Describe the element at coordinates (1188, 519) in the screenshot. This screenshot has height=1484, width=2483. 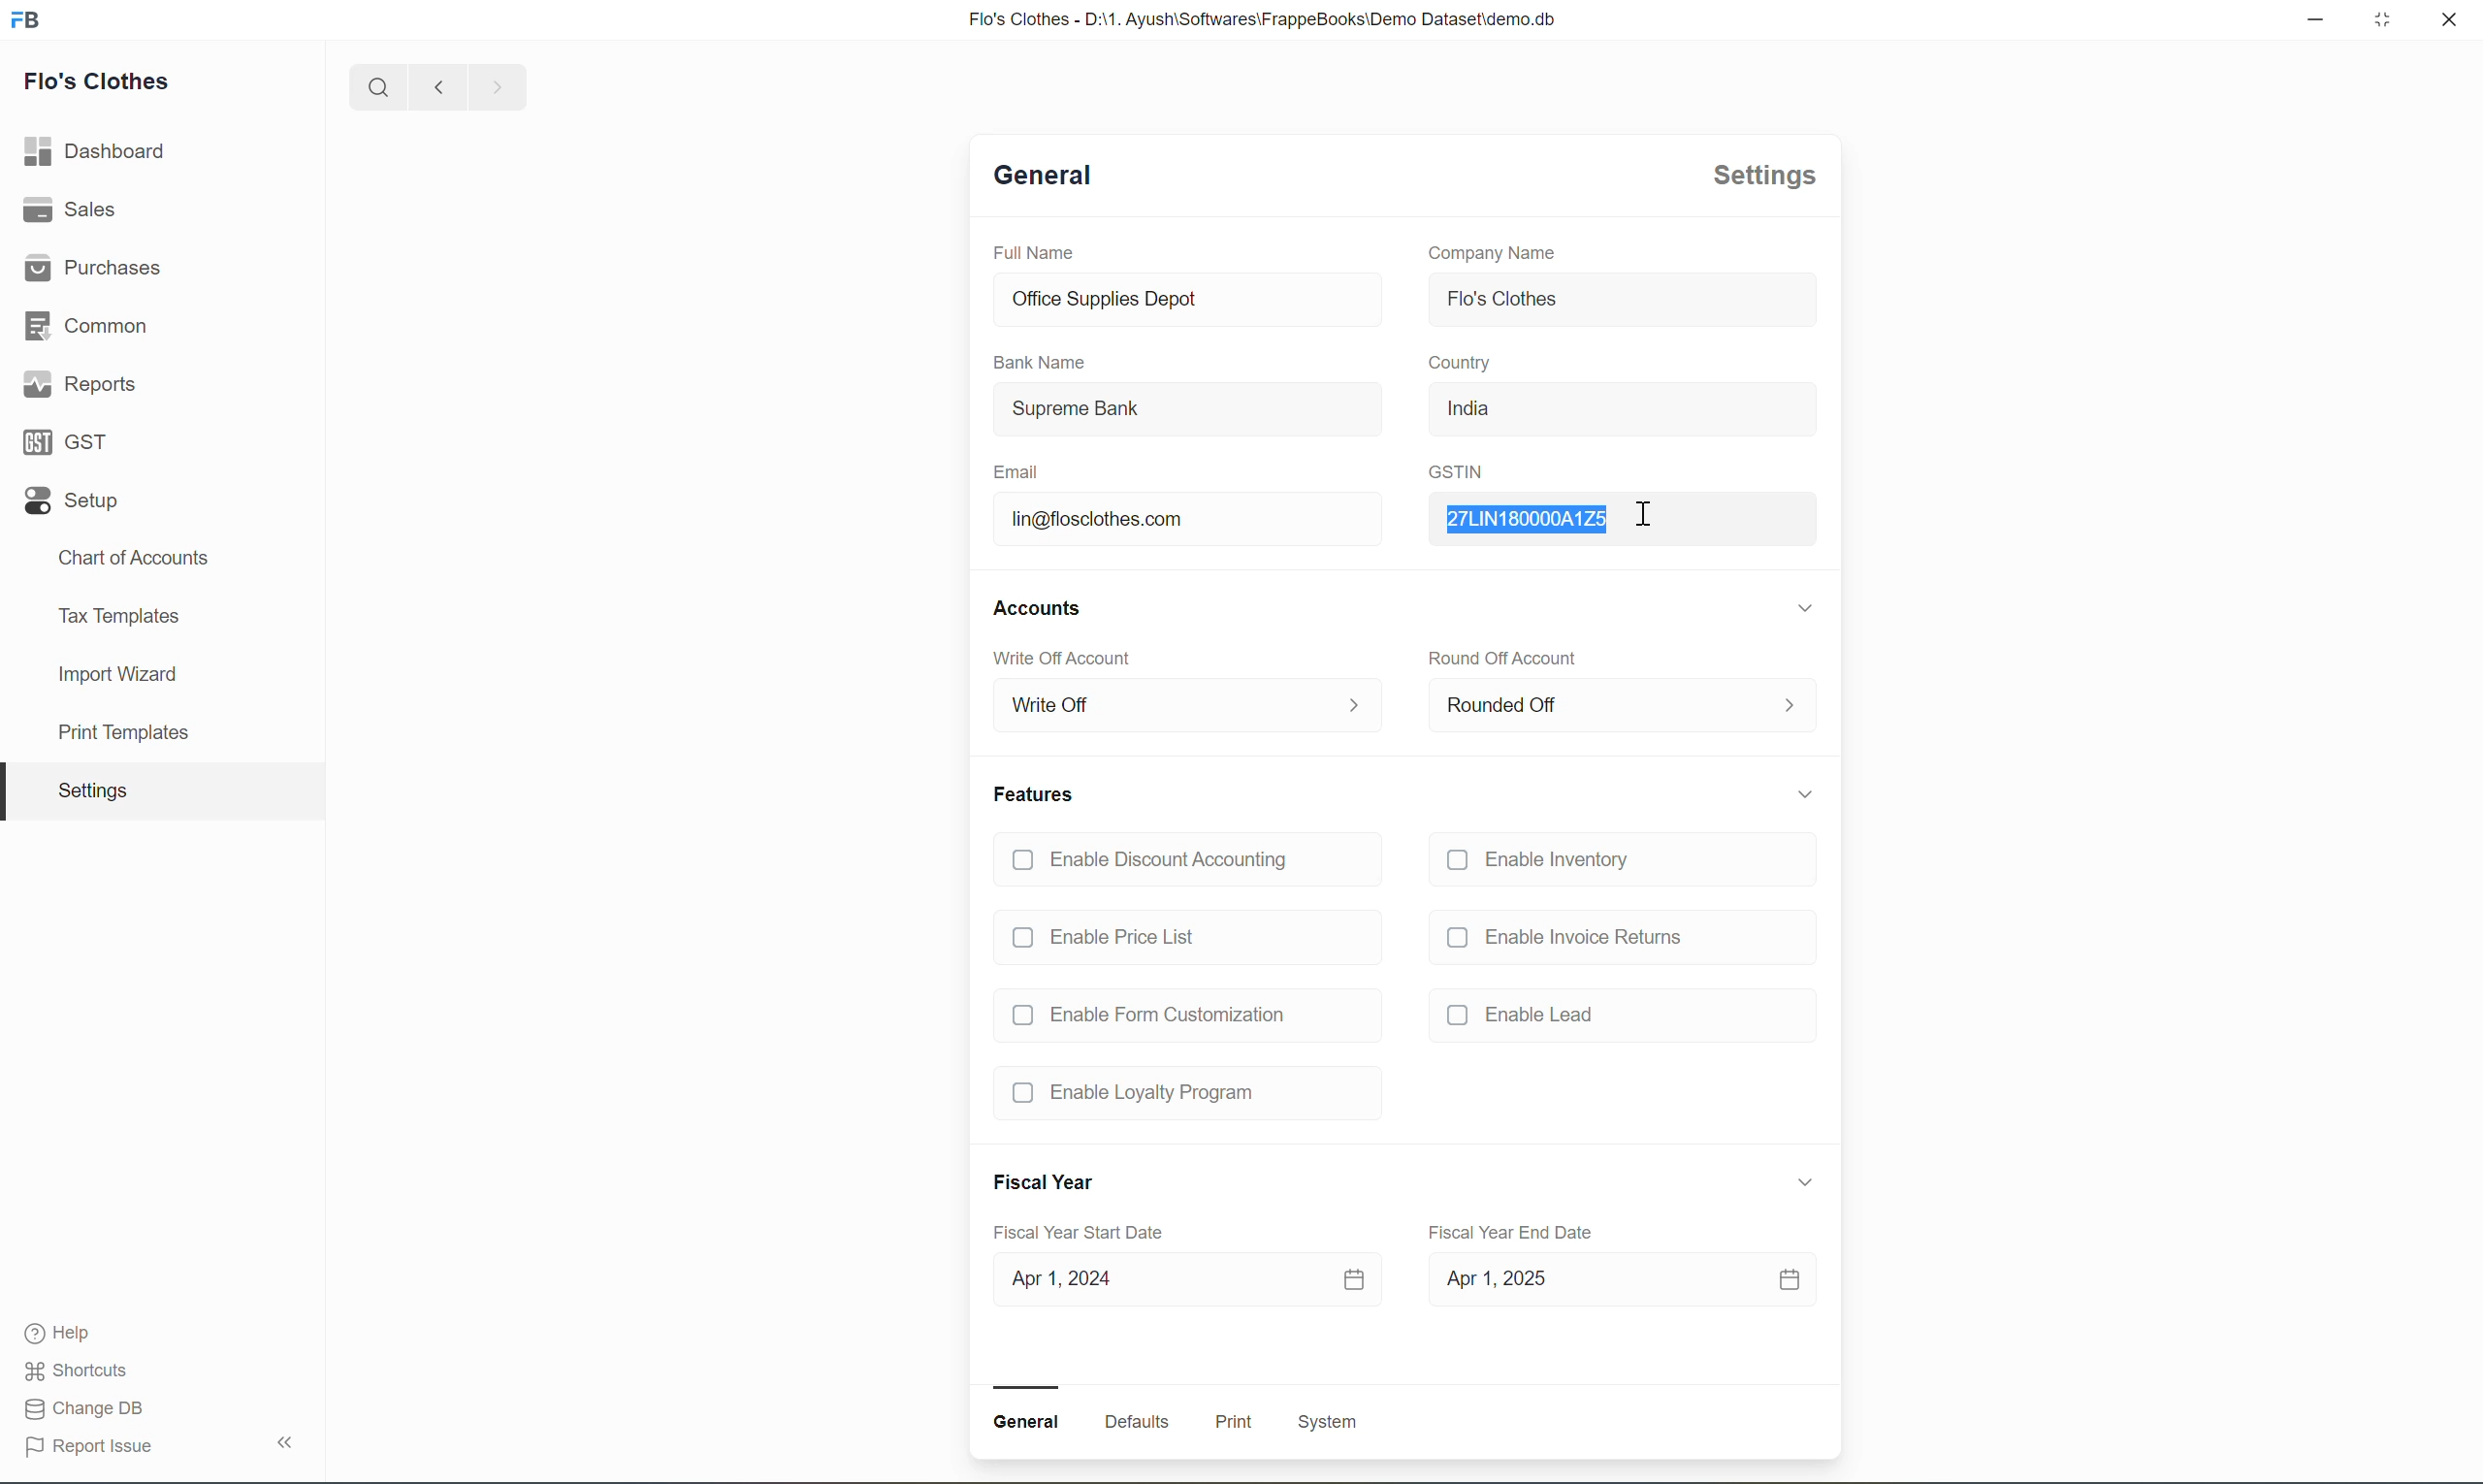
I see `lin@flosclothes.com` at that location.